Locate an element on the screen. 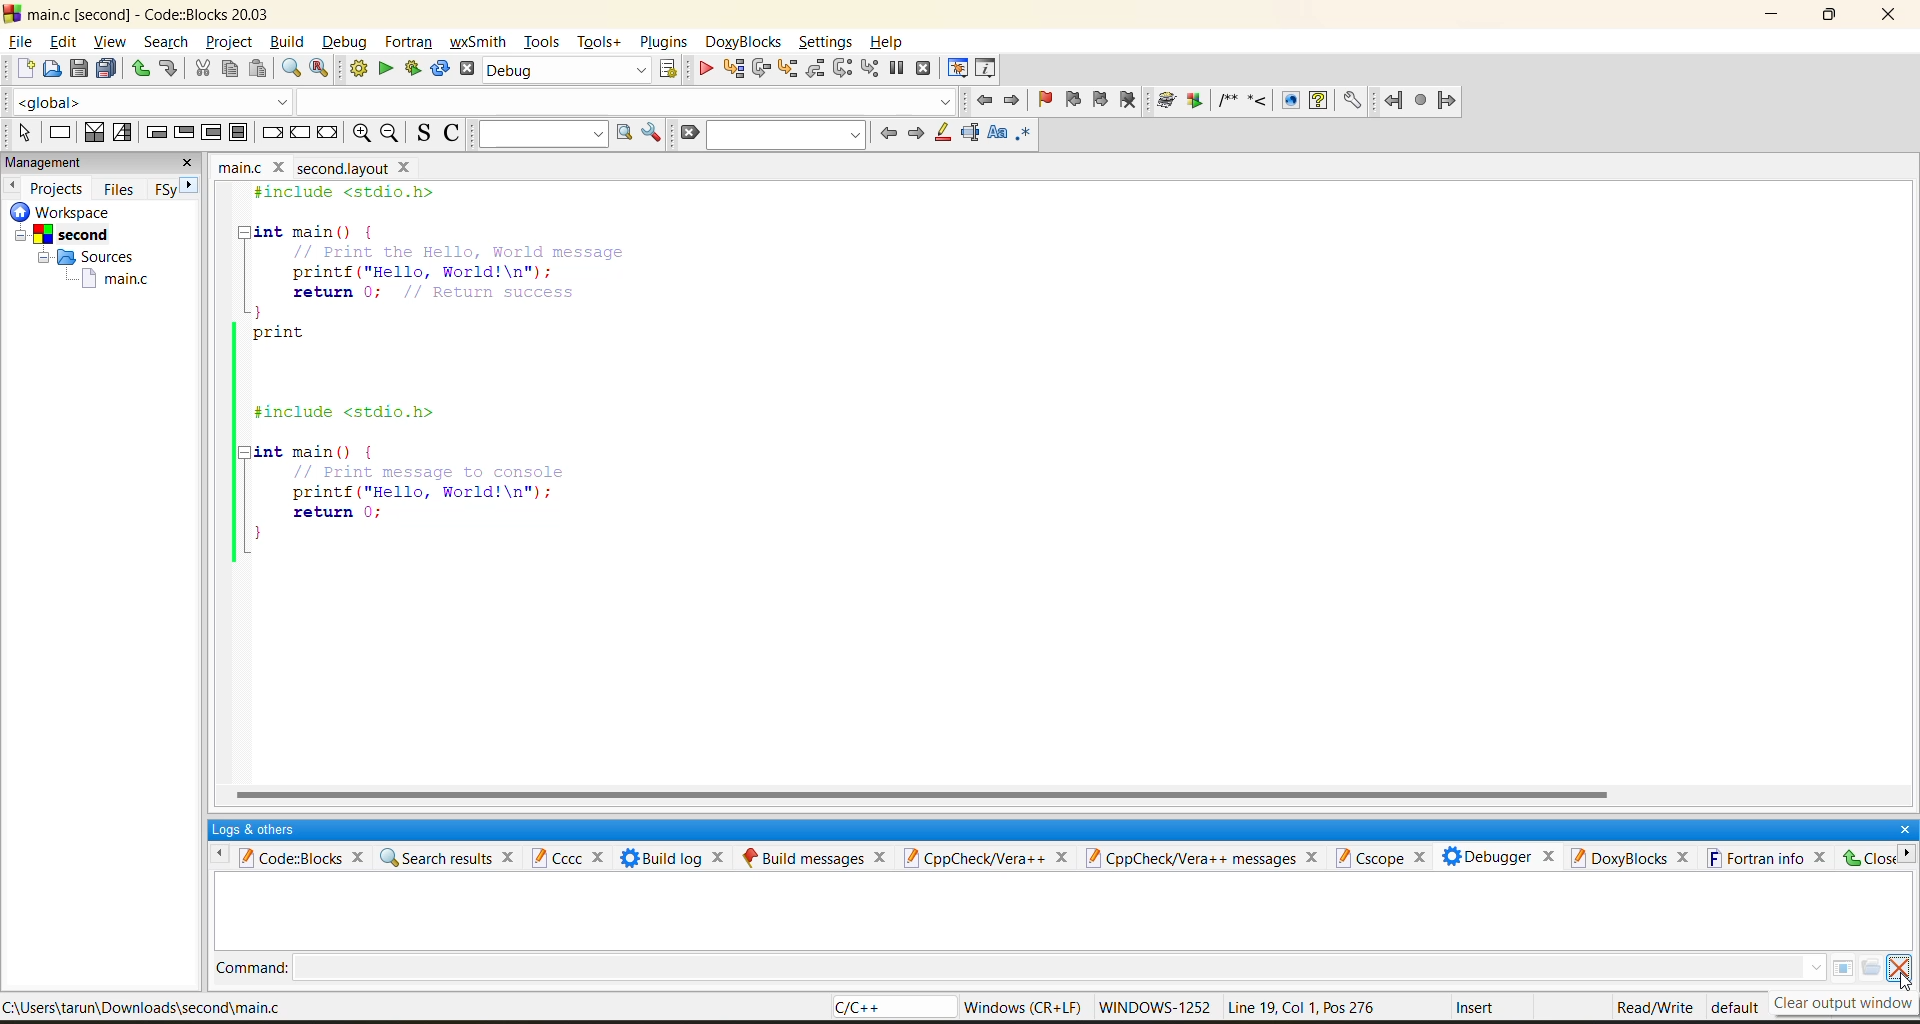 Image resolution: width=1920 pixels, height=1024 pixels. project is located at coordinates (231, 42).